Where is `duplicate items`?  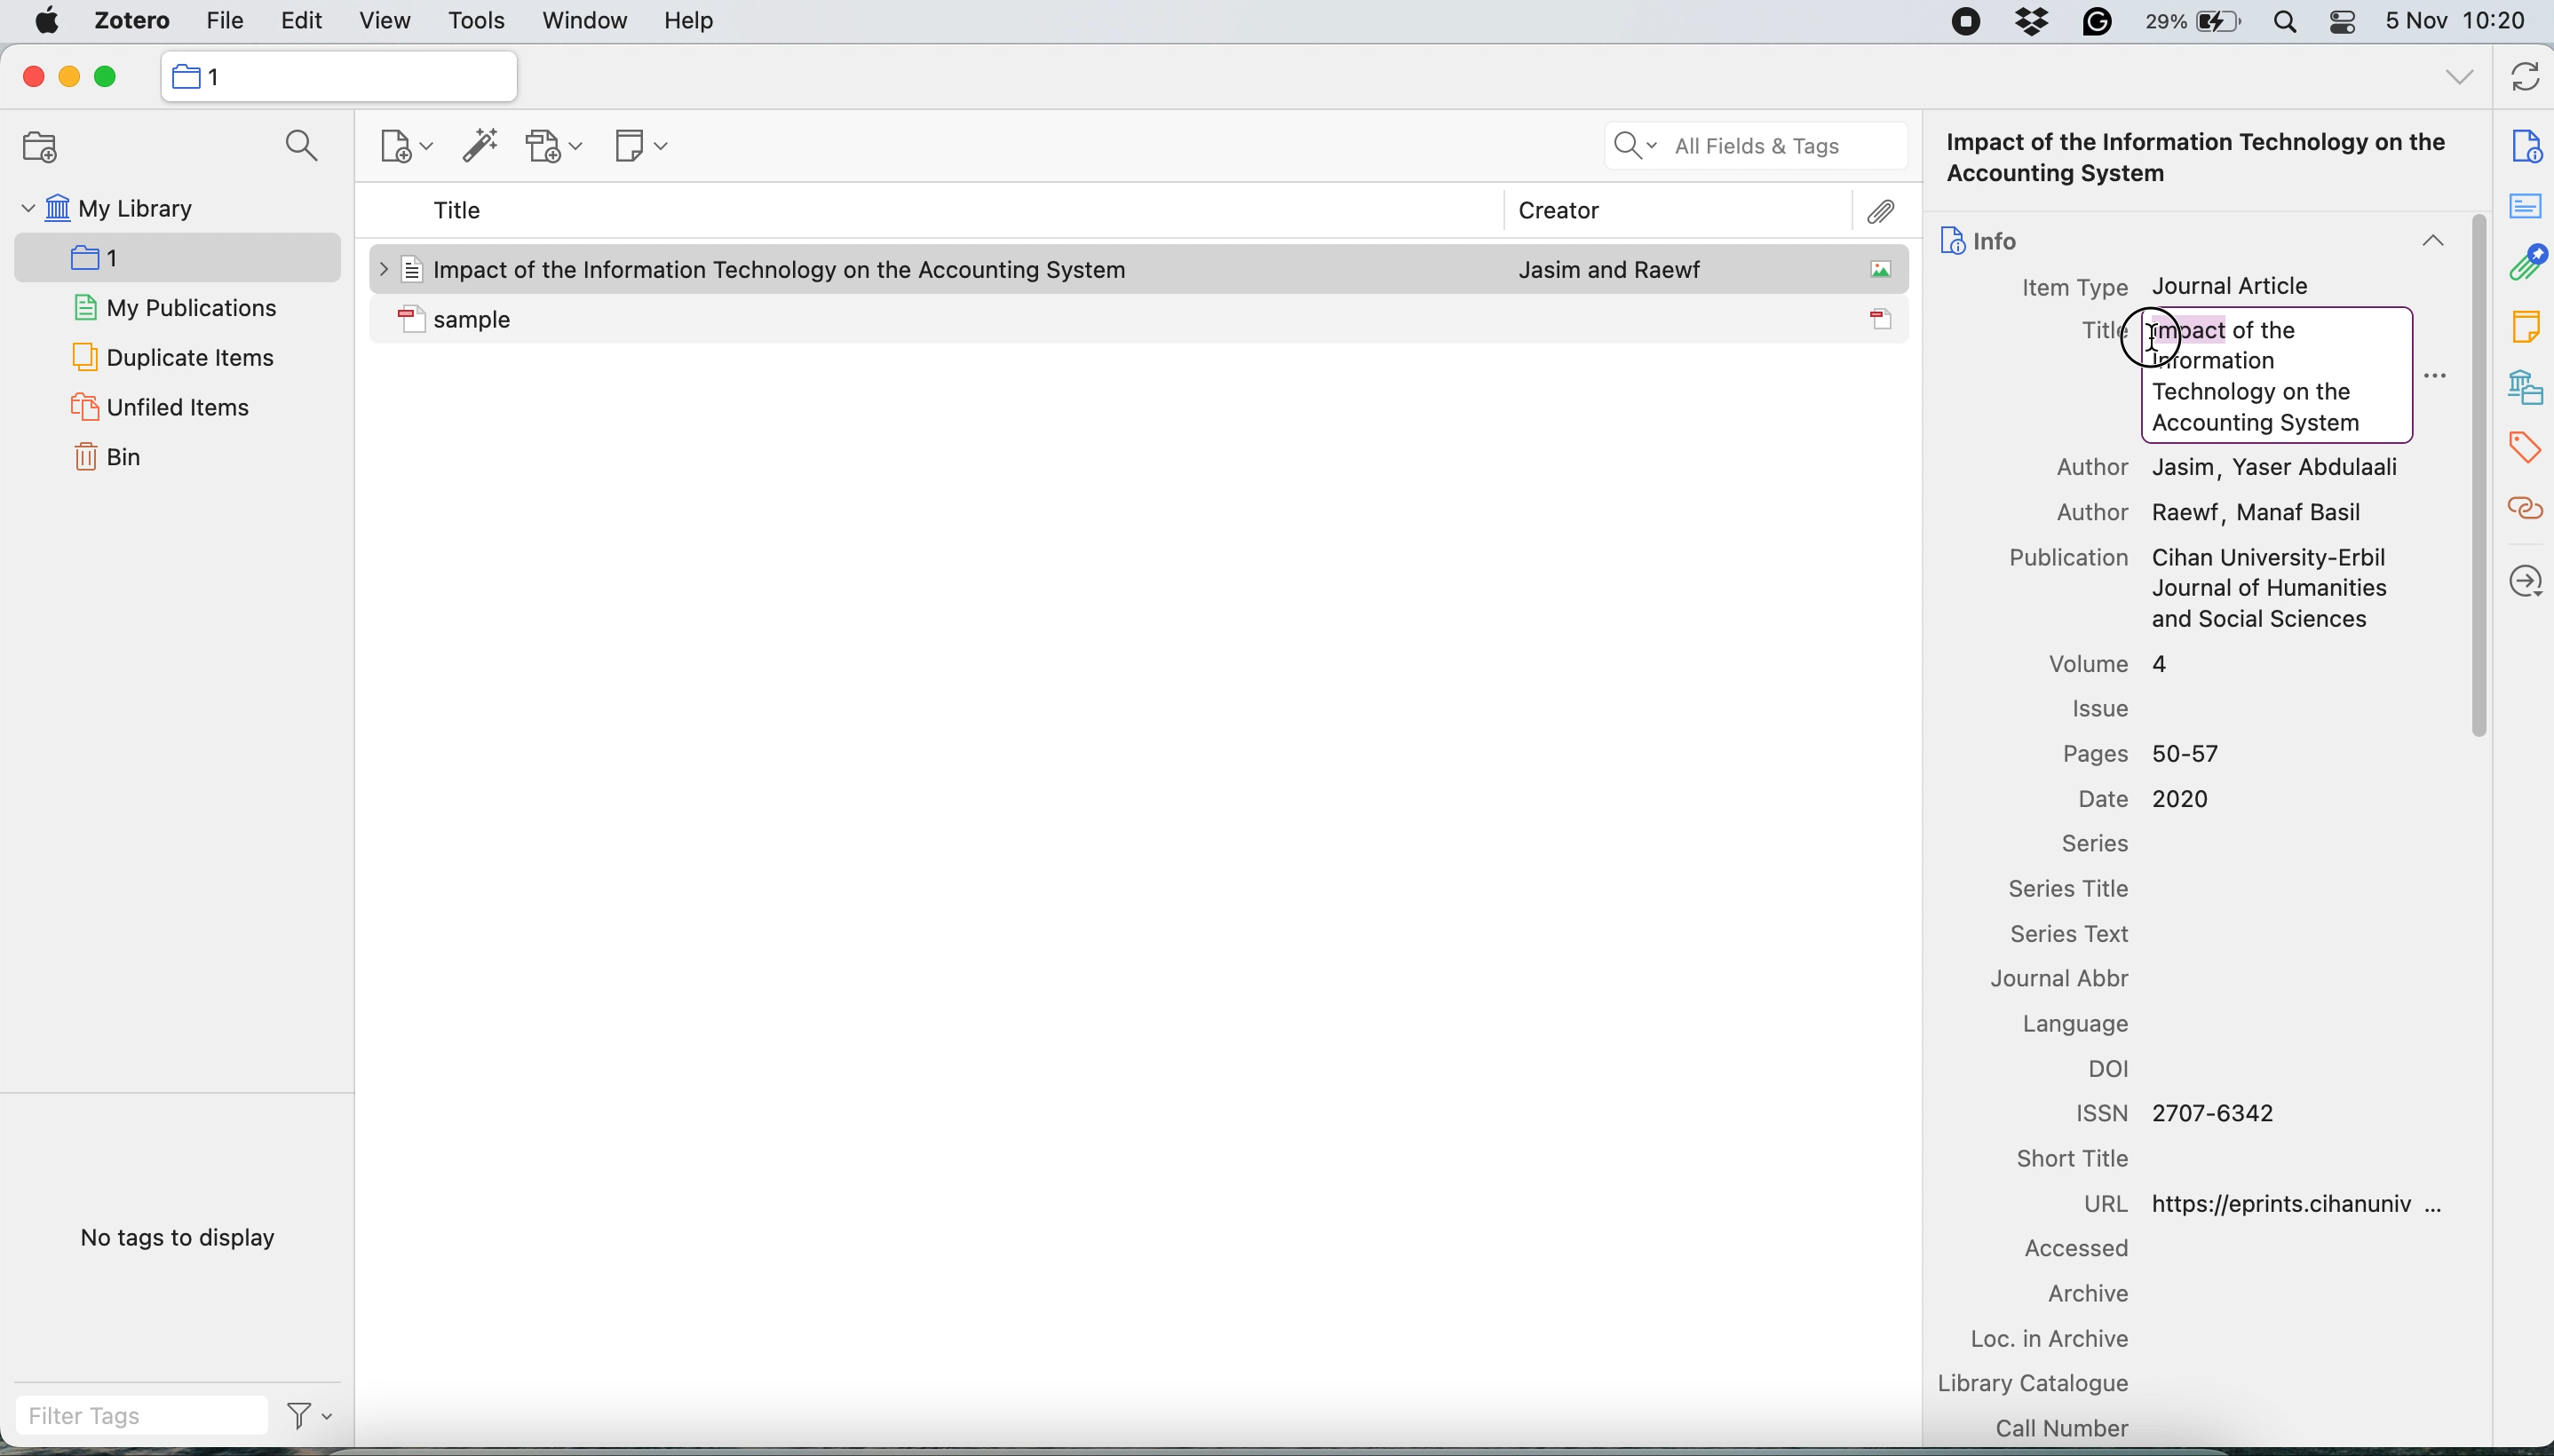 duplicate items is located at coordinates (171, 360).